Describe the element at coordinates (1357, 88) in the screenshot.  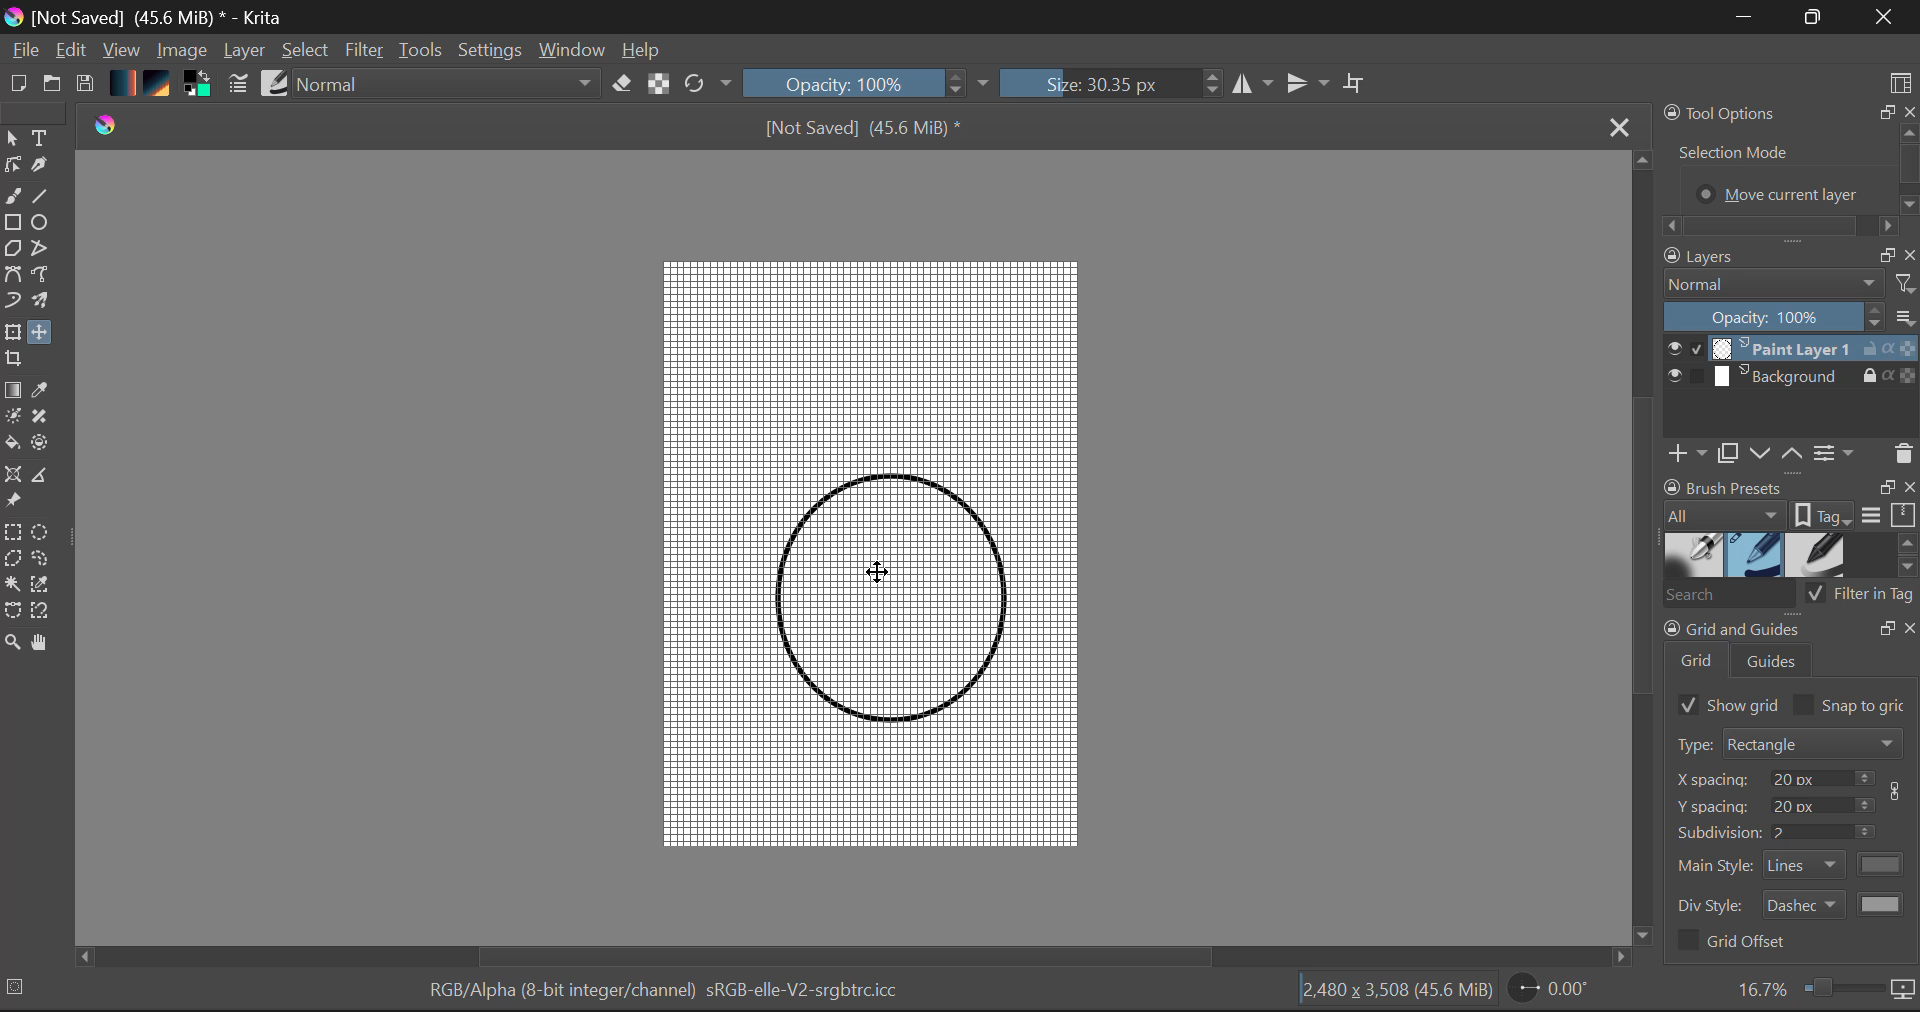
I see `Crop` at that location.